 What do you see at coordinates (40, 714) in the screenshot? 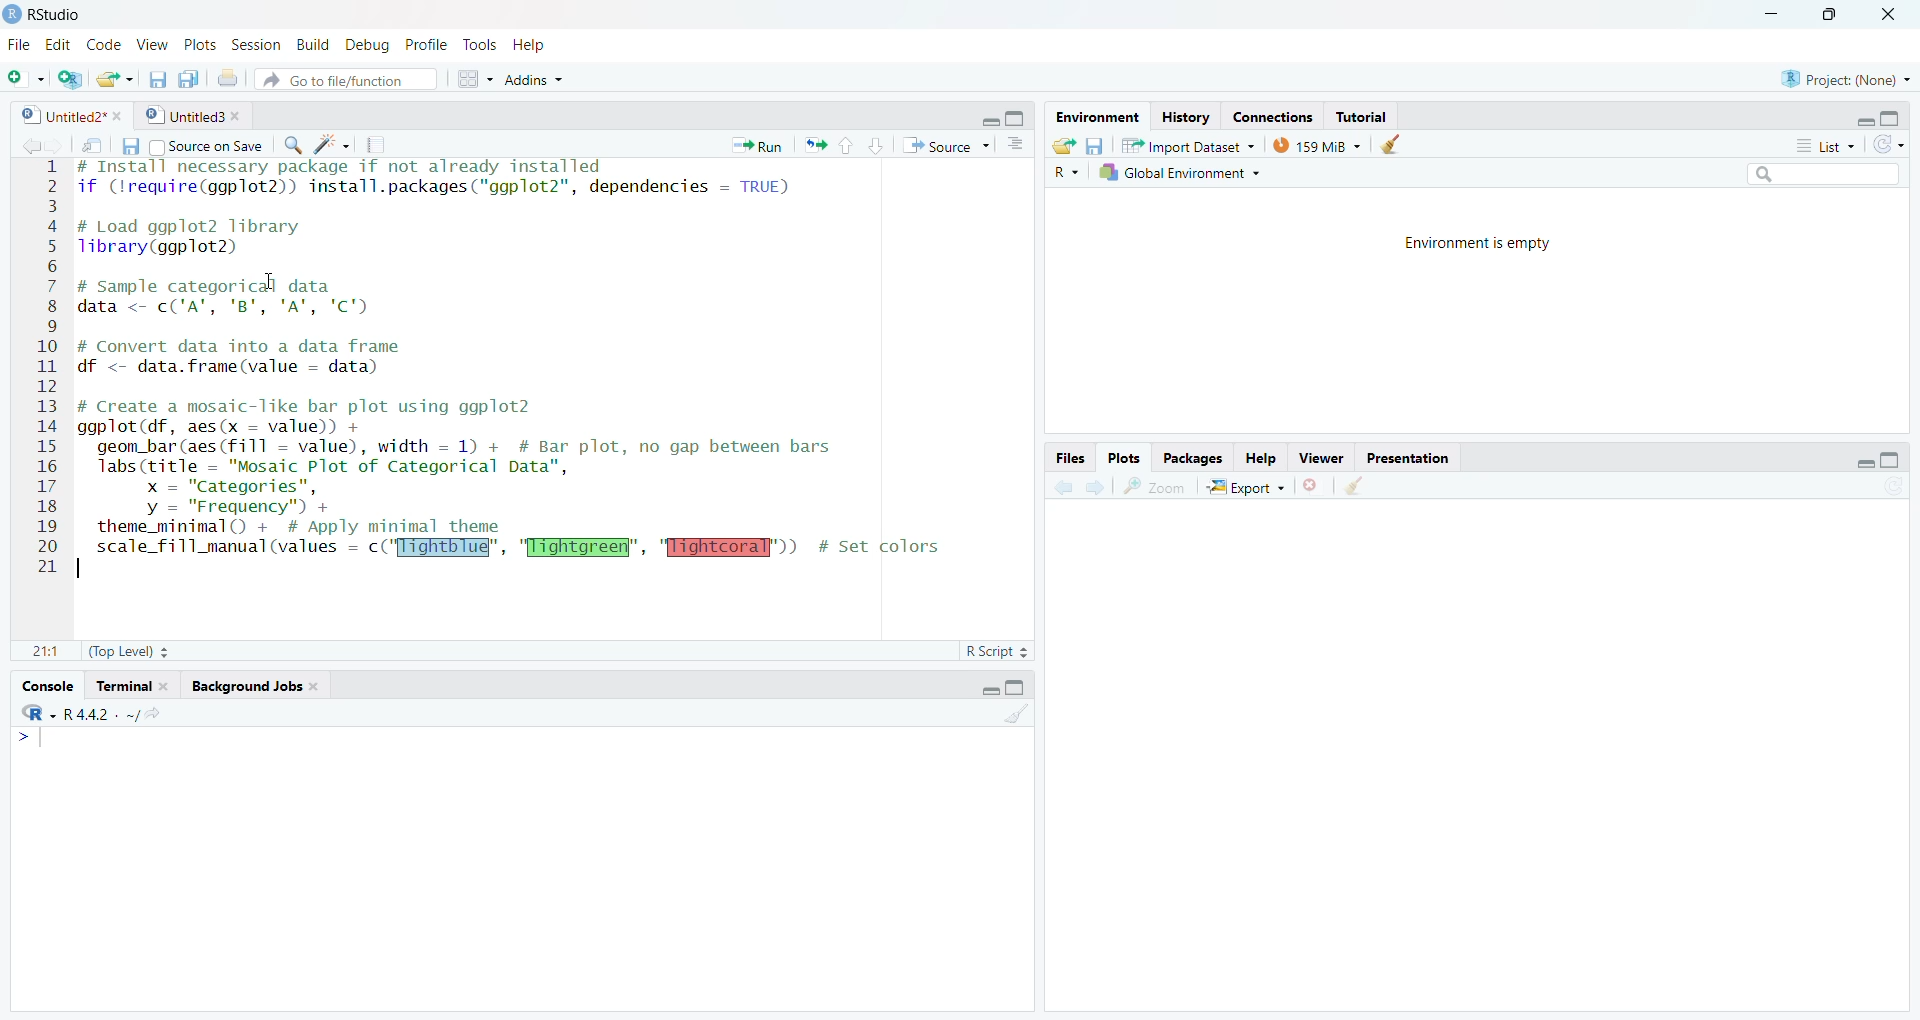
I see `R` at bounding box center [40, 714].